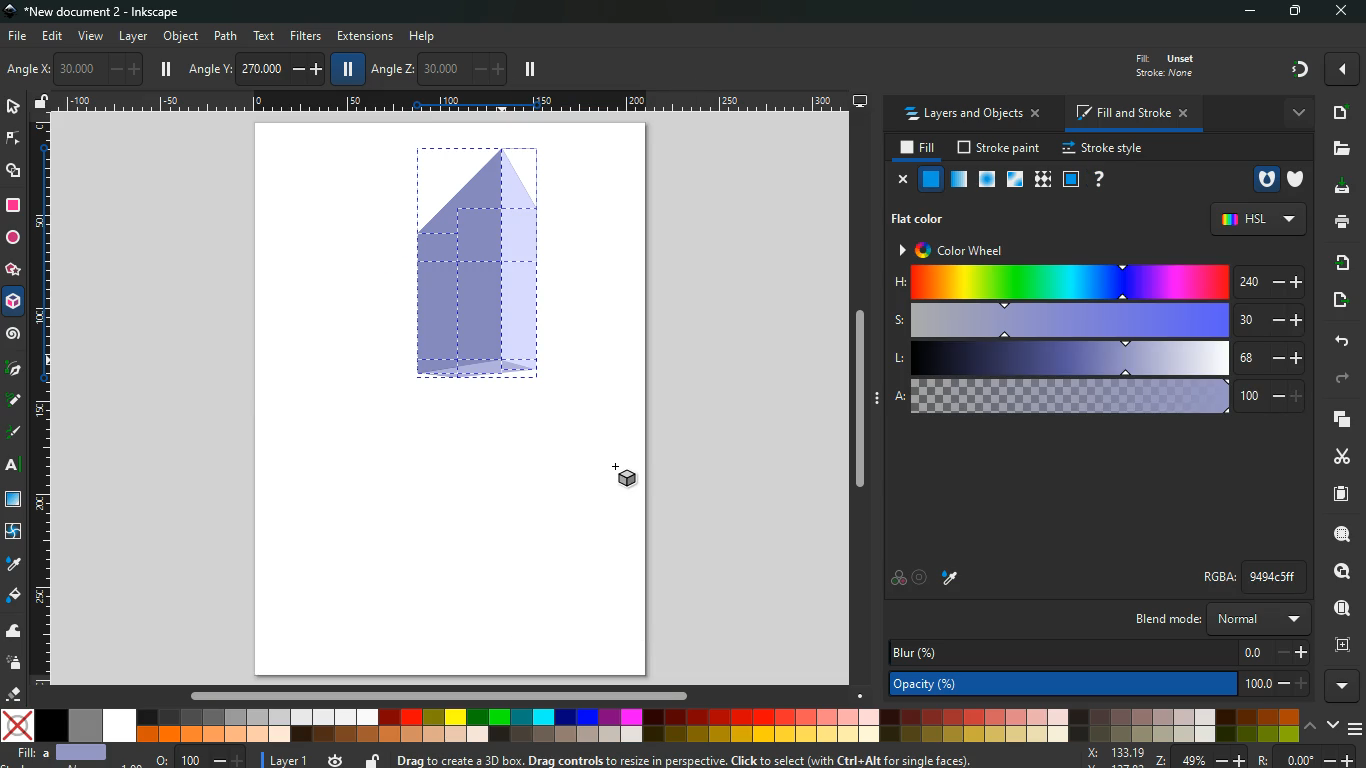 The width and height of the screenshot is (1366, 768). I want to click on circle, so click(13, 240).